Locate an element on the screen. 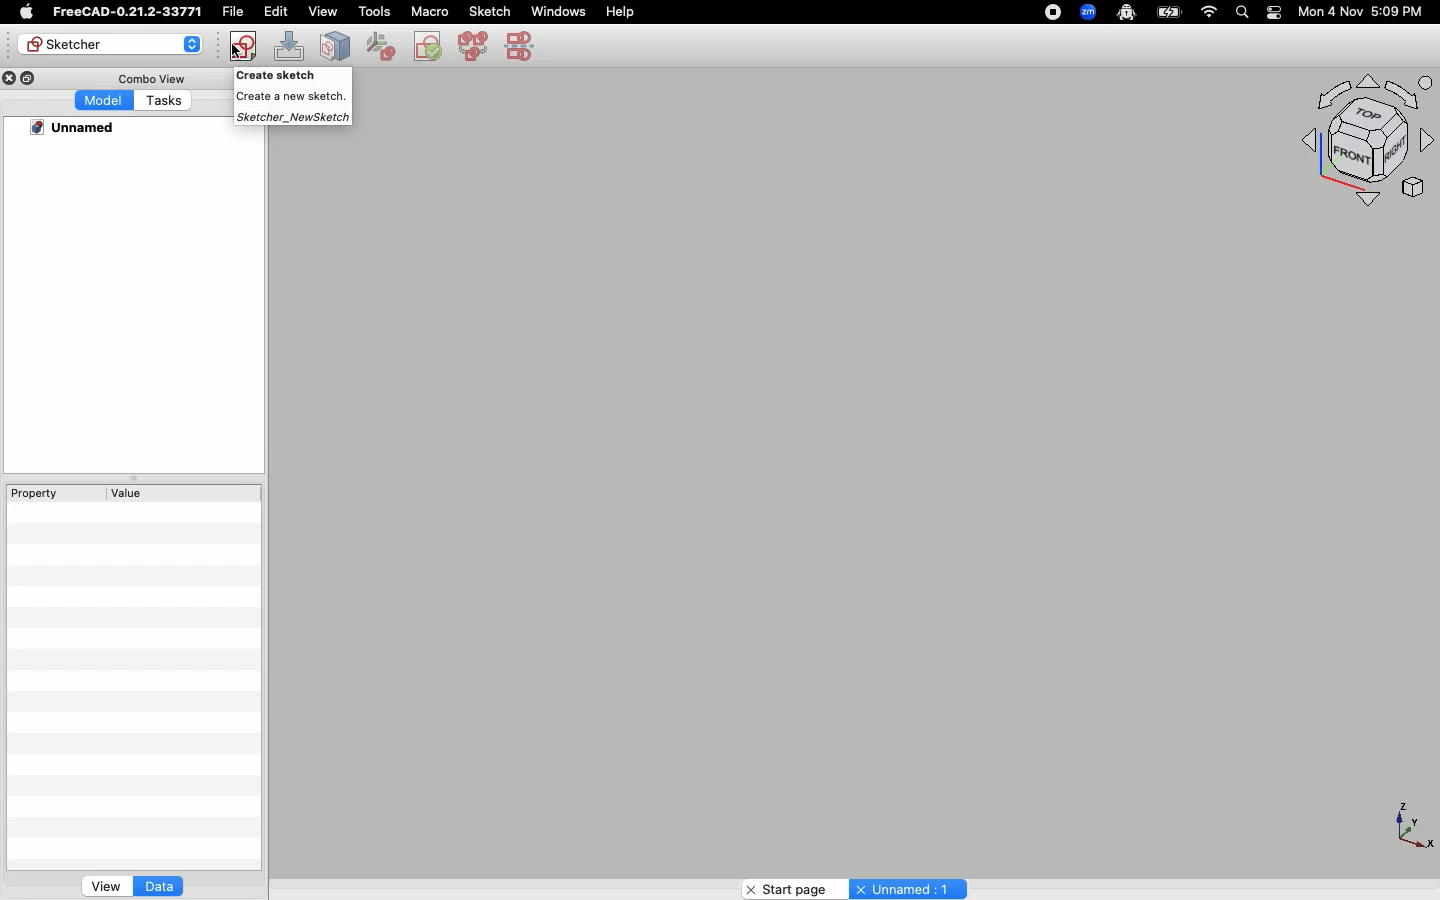 This screenshot has height=900, width=1440. Data is located at coordinates (160, 885).